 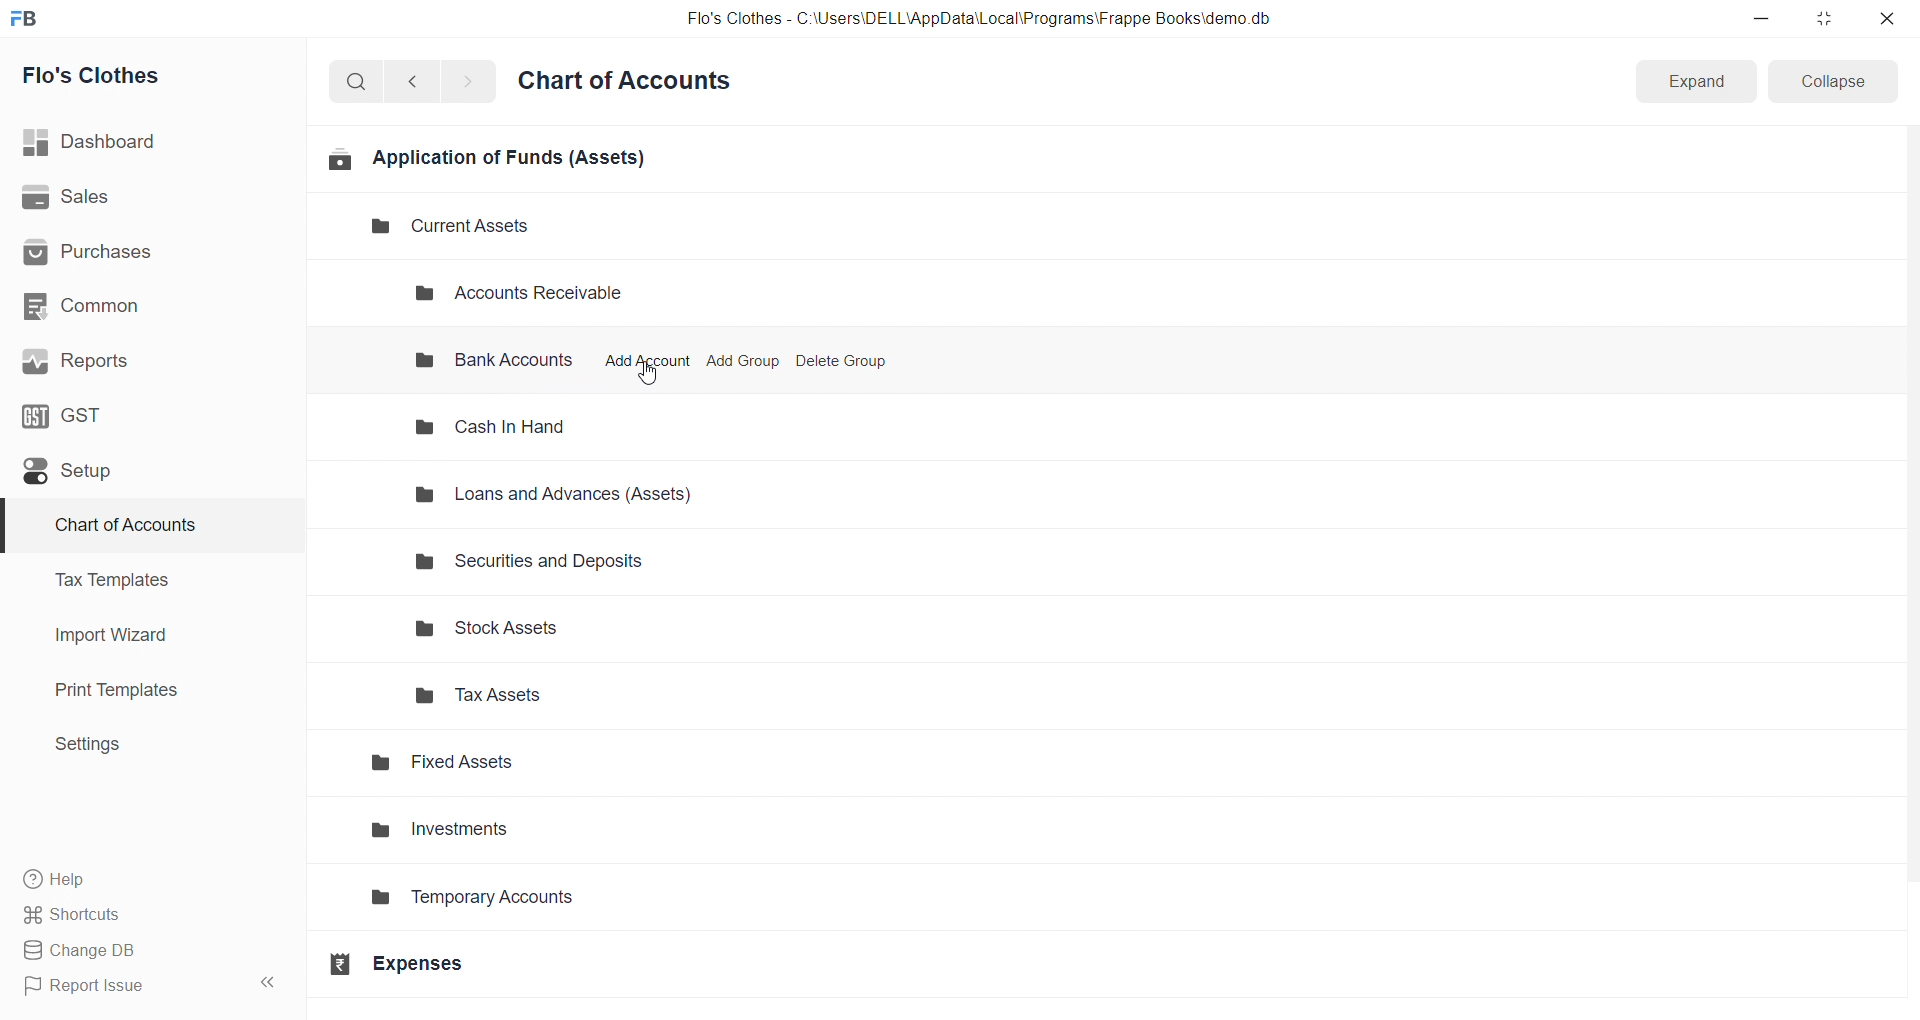 What do you see at coordinates (630, 82) in the screenshot?
I see `Chart of Accounts` at bounding box center [630, 82].